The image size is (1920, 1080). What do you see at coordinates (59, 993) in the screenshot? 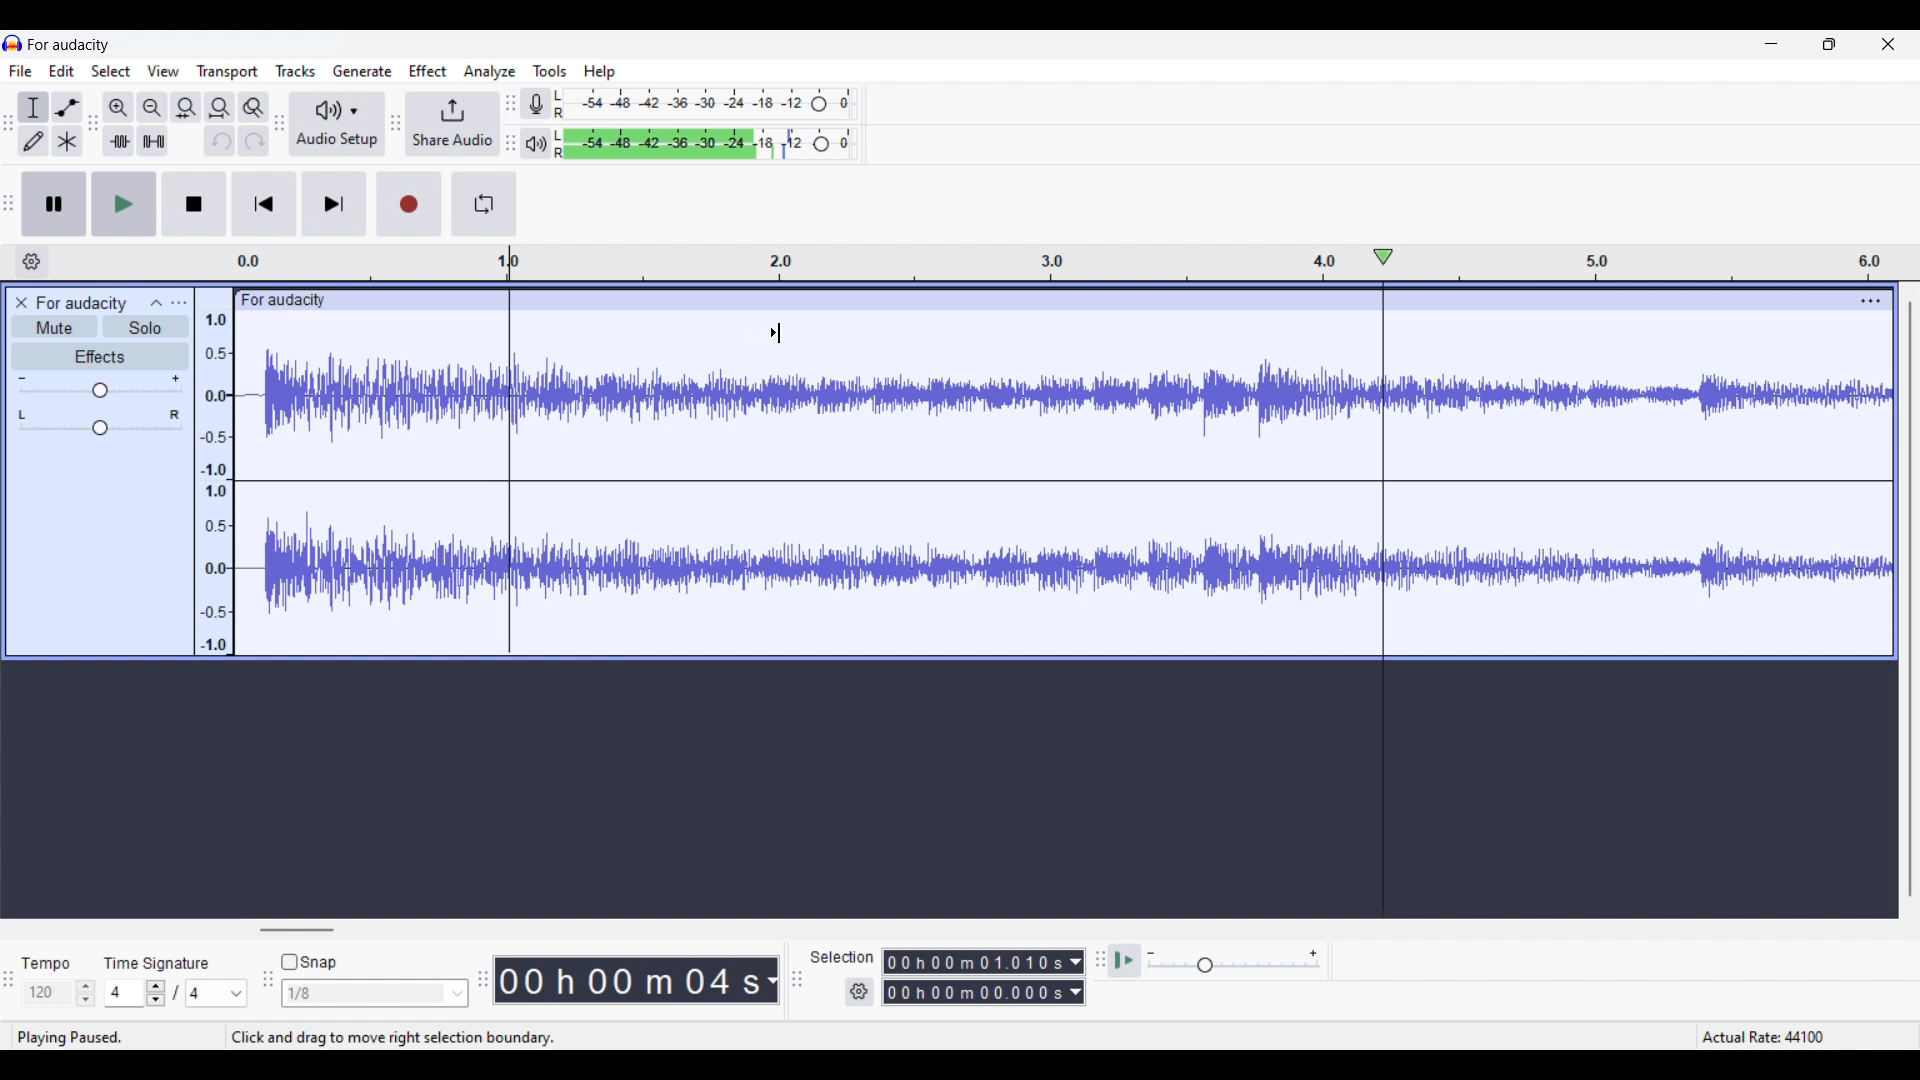
I see `Tempo settings` at bounding box center [59, 993].